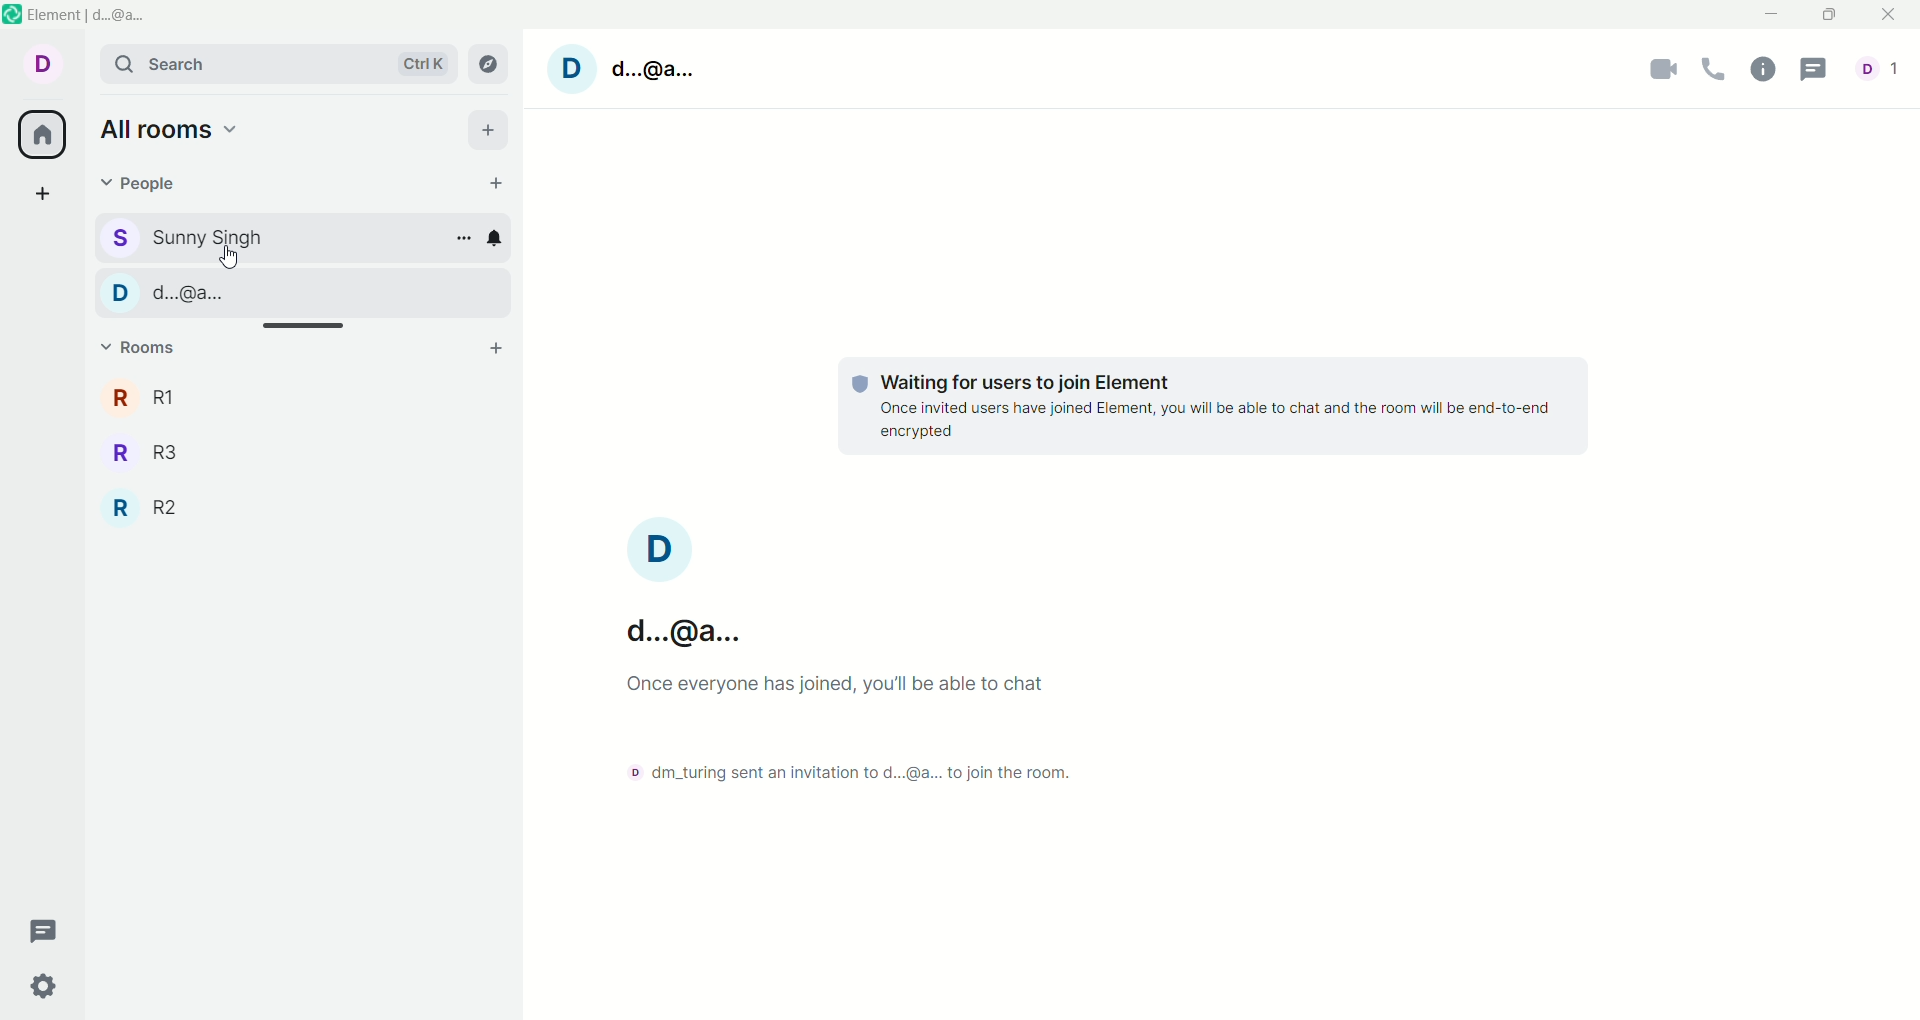  Describe the element at coordinates (43, 197) in the screenshot. I see `create a space` at that location.